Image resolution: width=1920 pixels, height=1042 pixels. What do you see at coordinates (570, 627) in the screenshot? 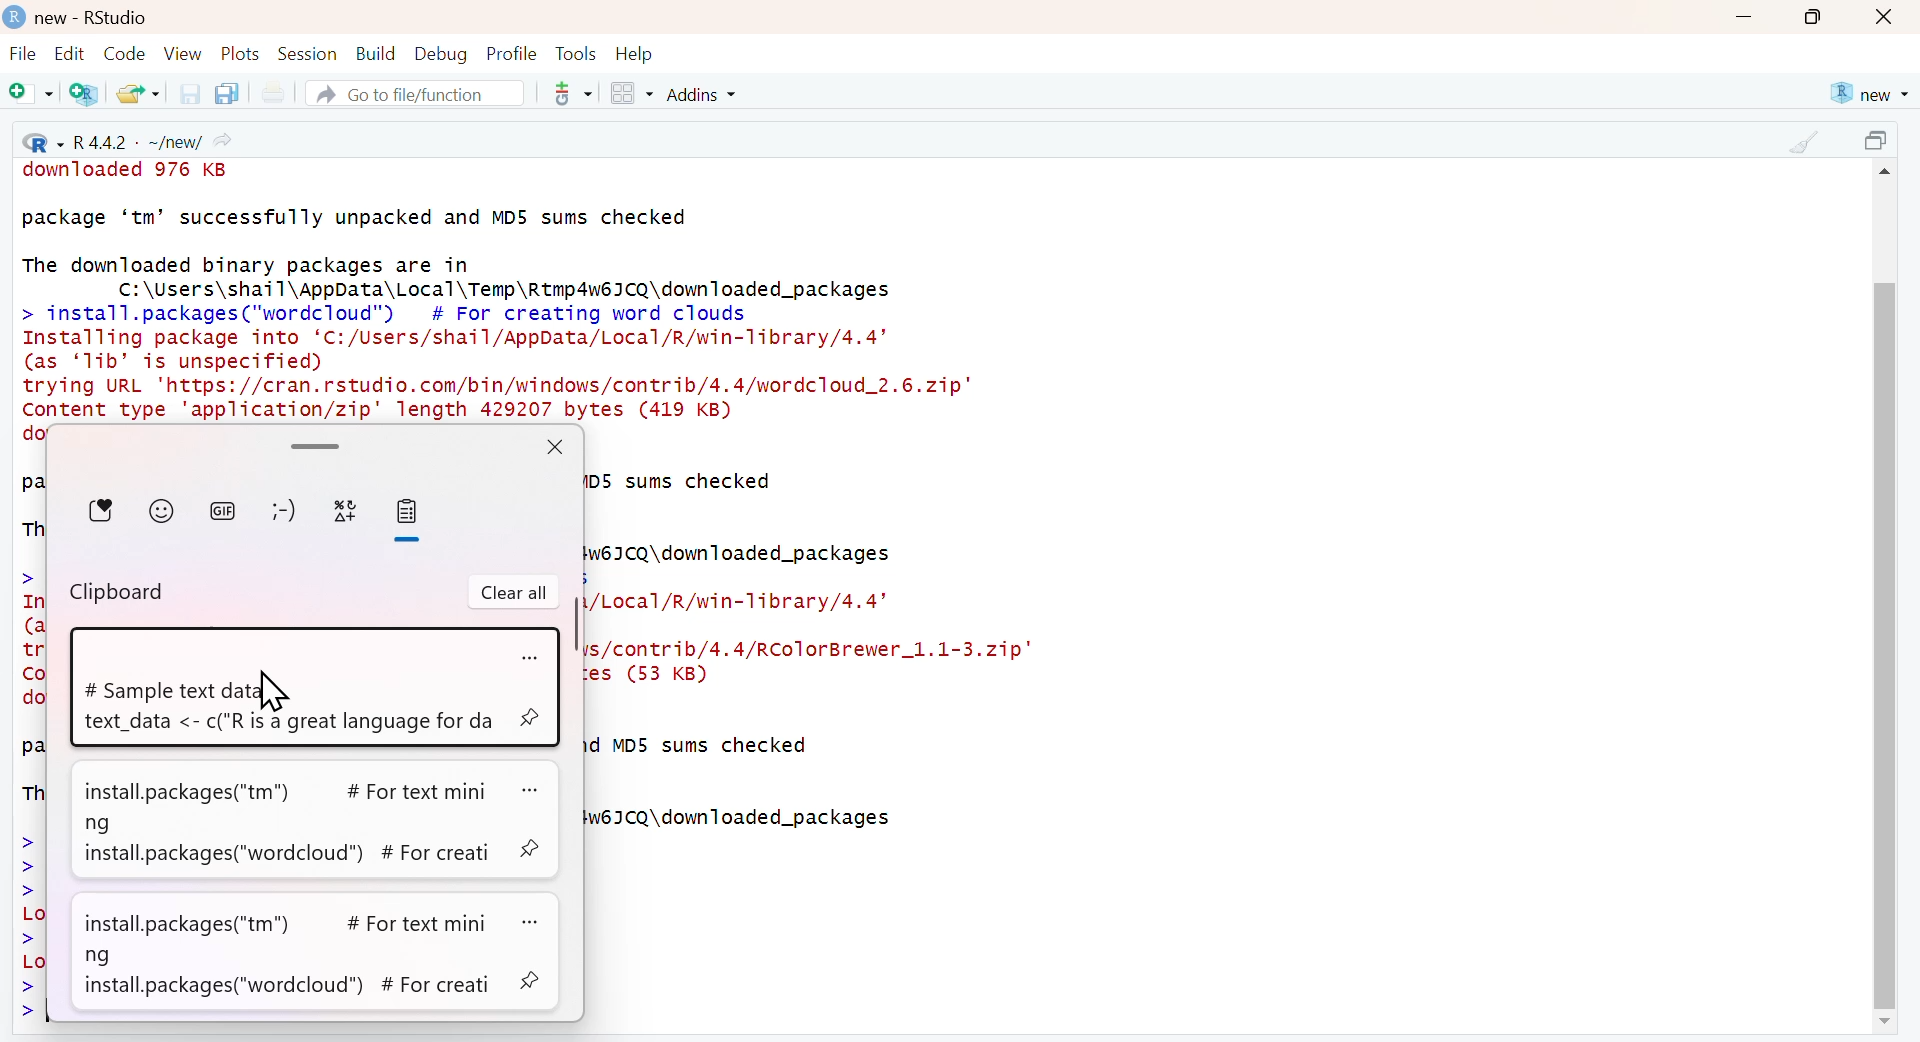
I see `scroll bar` at bounding box center [570, 627].